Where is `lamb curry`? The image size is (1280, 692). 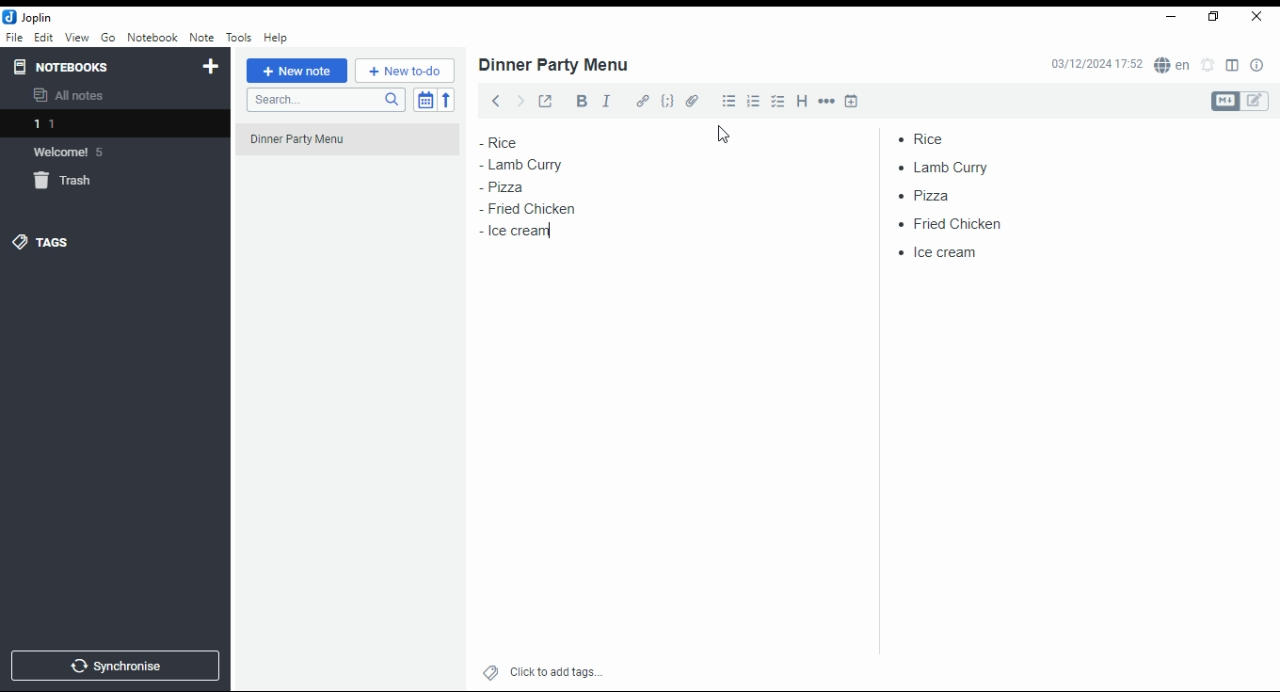
lamb curry is located at coordinates (950, 167).